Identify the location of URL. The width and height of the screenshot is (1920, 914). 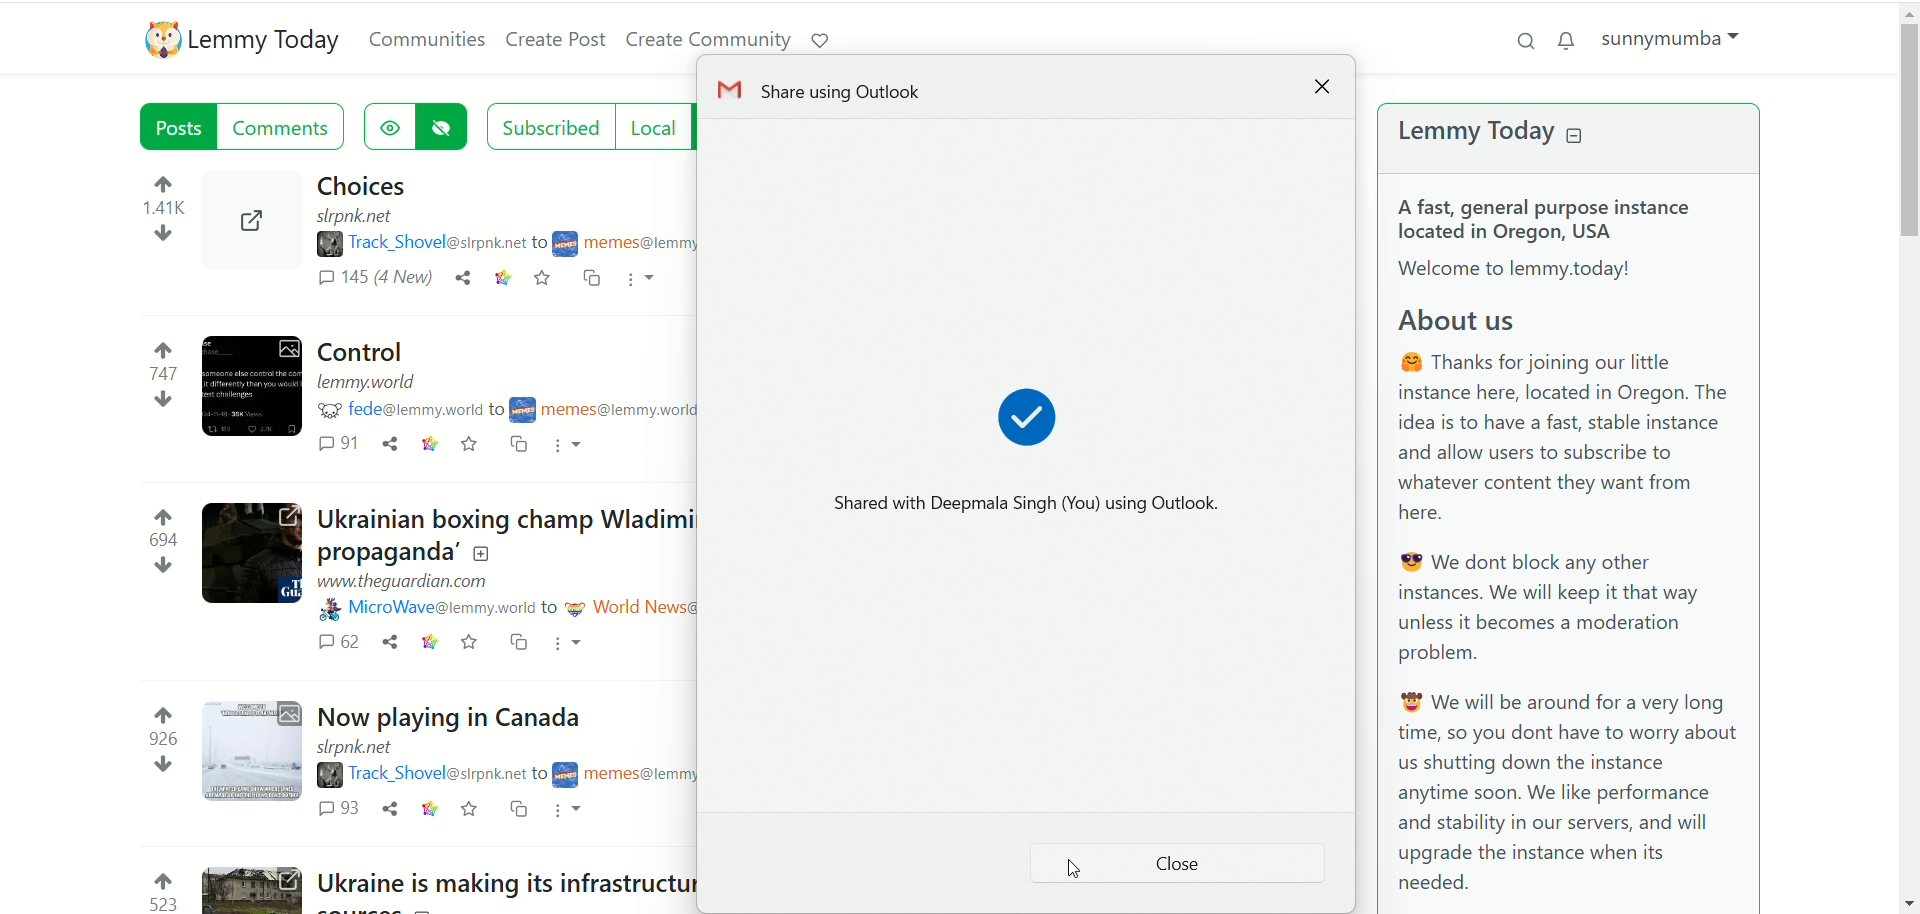
(360, 748).